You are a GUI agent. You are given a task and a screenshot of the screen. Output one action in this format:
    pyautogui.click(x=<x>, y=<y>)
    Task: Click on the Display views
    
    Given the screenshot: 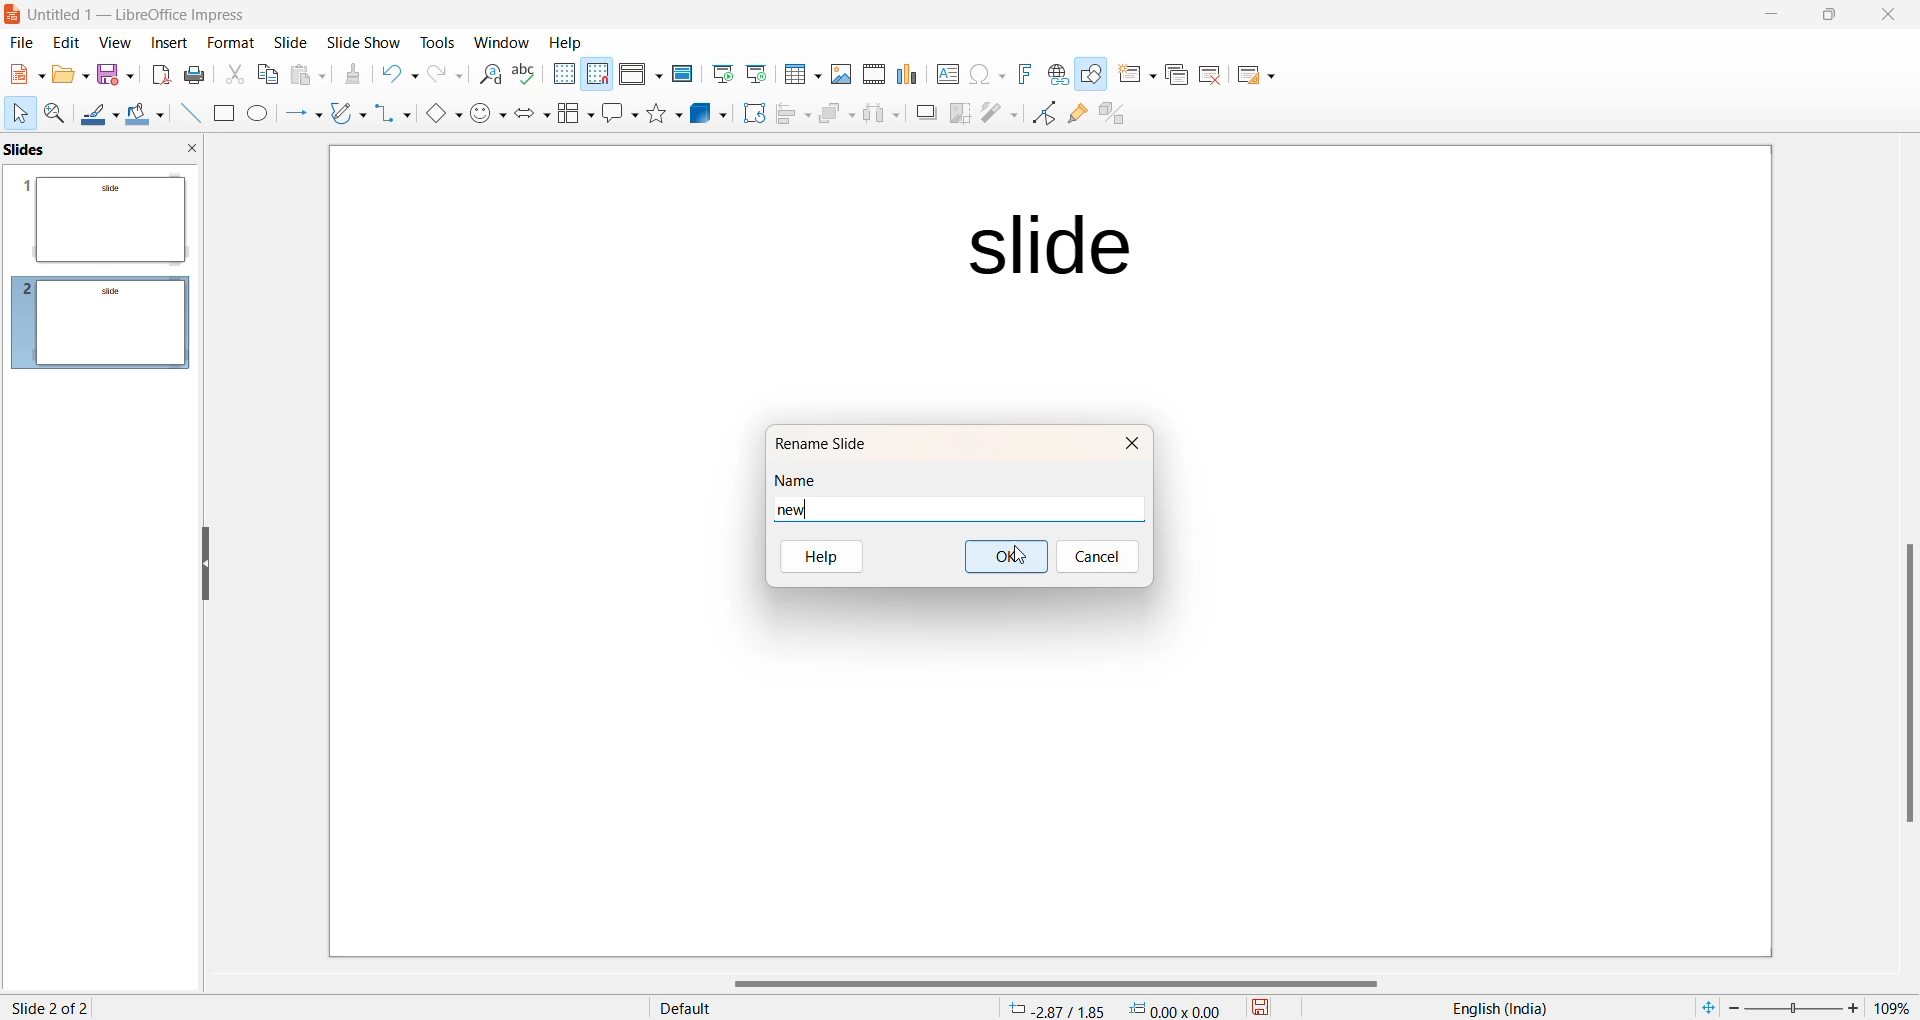 What is the action you would take?
    pyautogui.click(x=640, y=72)
    